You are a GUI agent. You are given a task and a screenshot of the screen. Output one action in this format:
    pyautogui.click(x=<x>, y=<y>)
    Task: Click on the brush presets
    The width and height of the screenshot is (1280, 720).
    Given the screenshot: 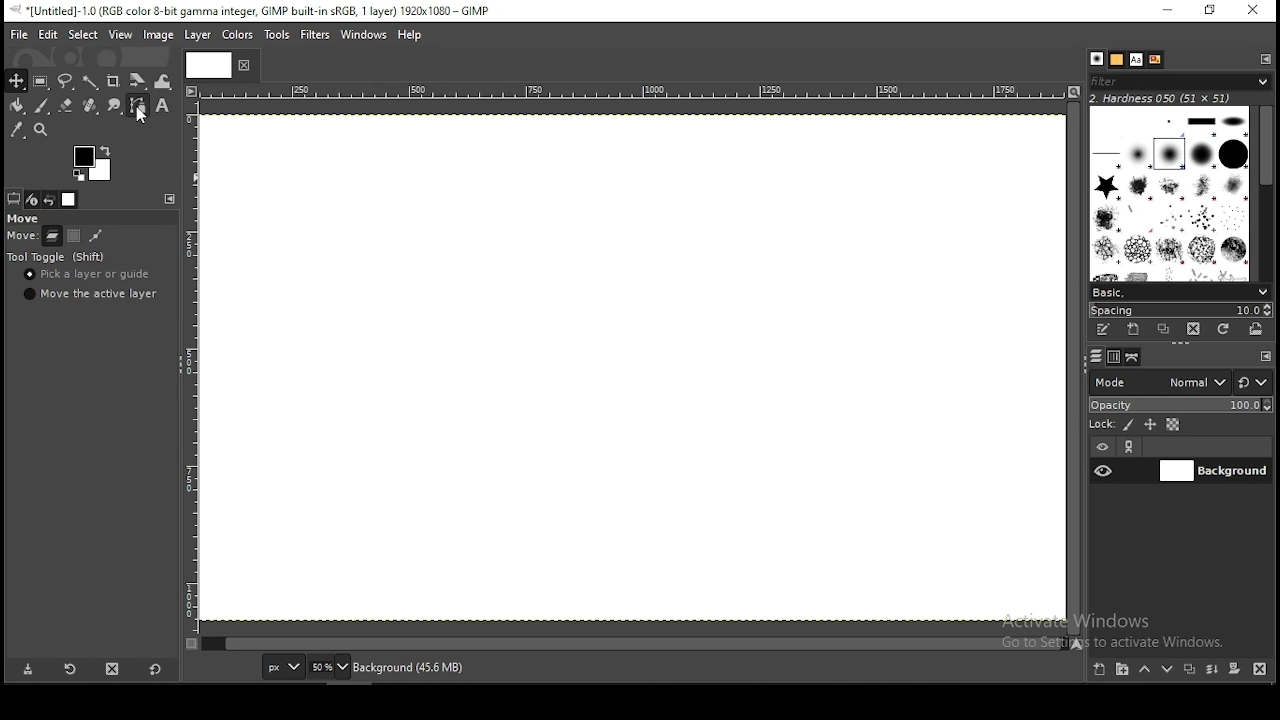 What is the action you would take?
    pyautogui.click(x=1180, y=291)
    